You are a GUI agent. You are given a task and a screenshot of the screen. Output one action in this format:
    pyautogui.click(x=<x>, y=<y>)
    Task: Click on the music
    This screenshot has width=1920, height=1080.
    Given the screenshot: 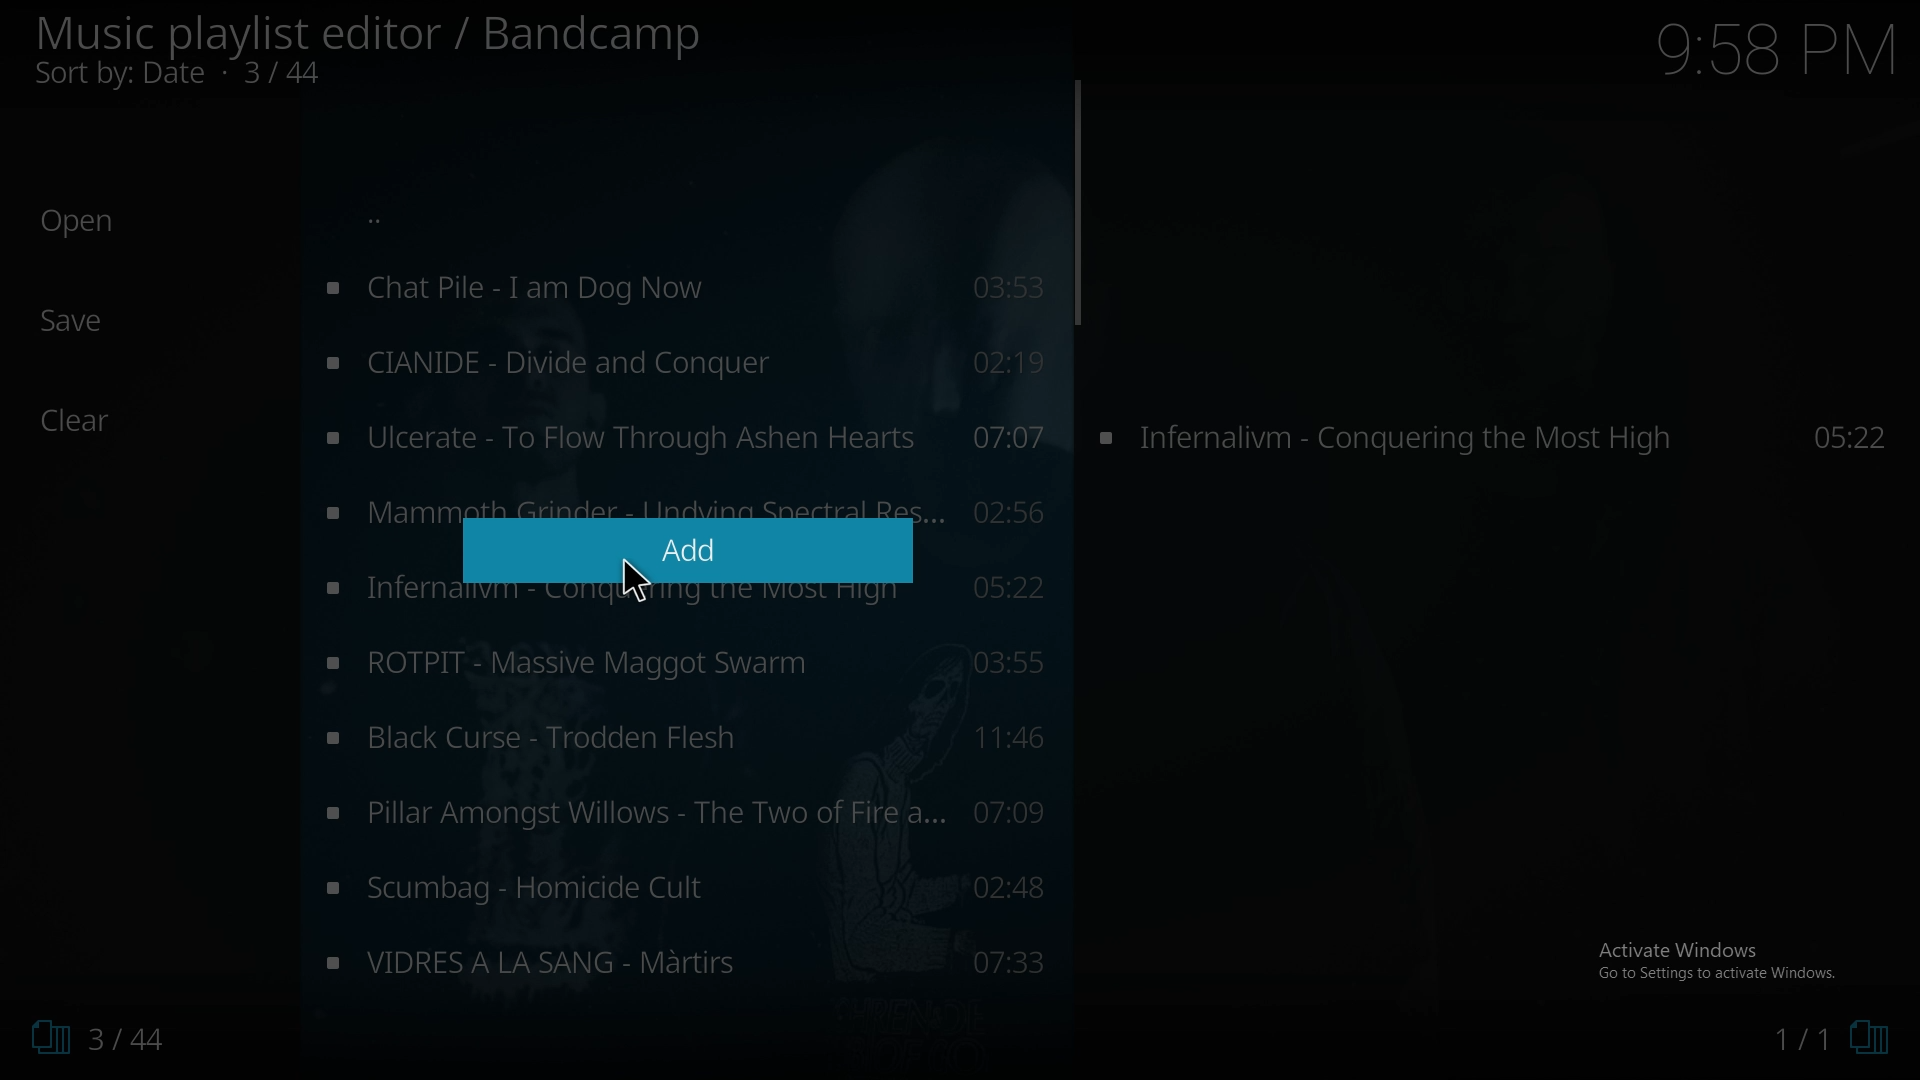 What is the action you would take?
    pyautogui.click(x=687, y=437)
    